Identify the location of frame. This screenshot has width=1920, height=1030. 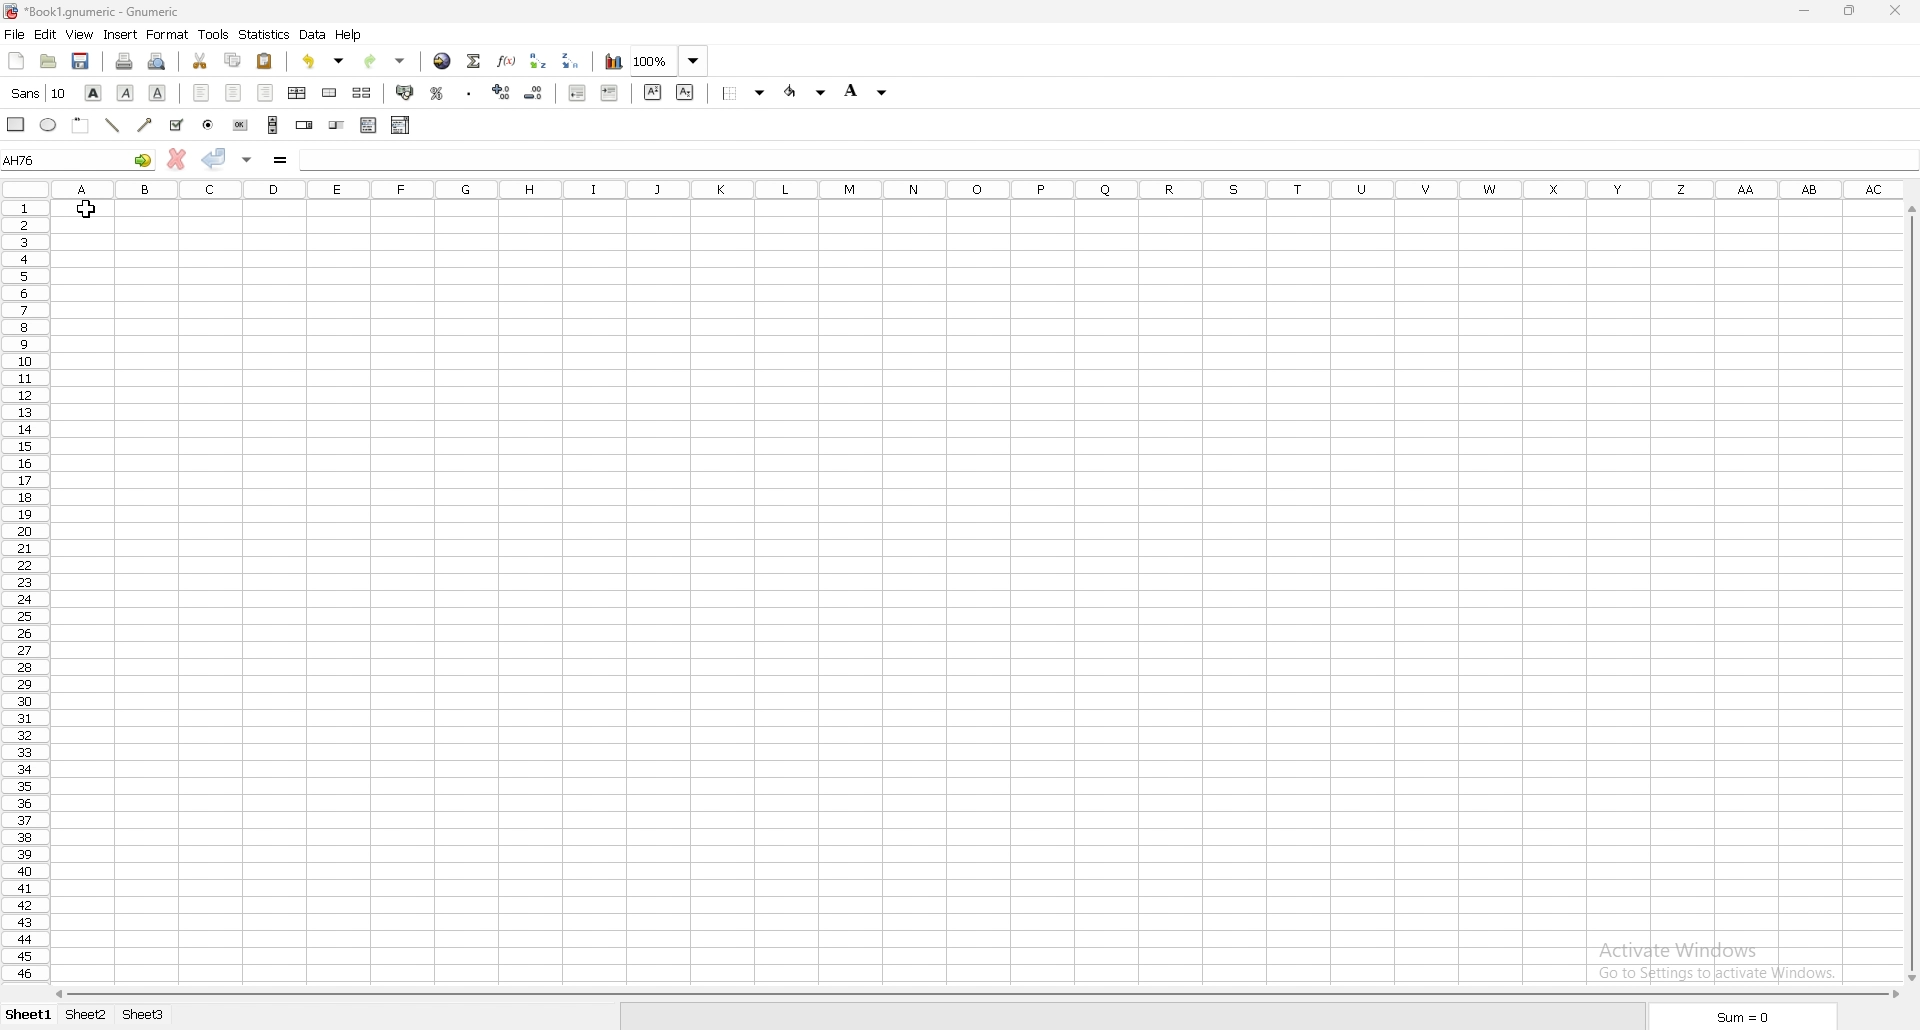
(81, 125).